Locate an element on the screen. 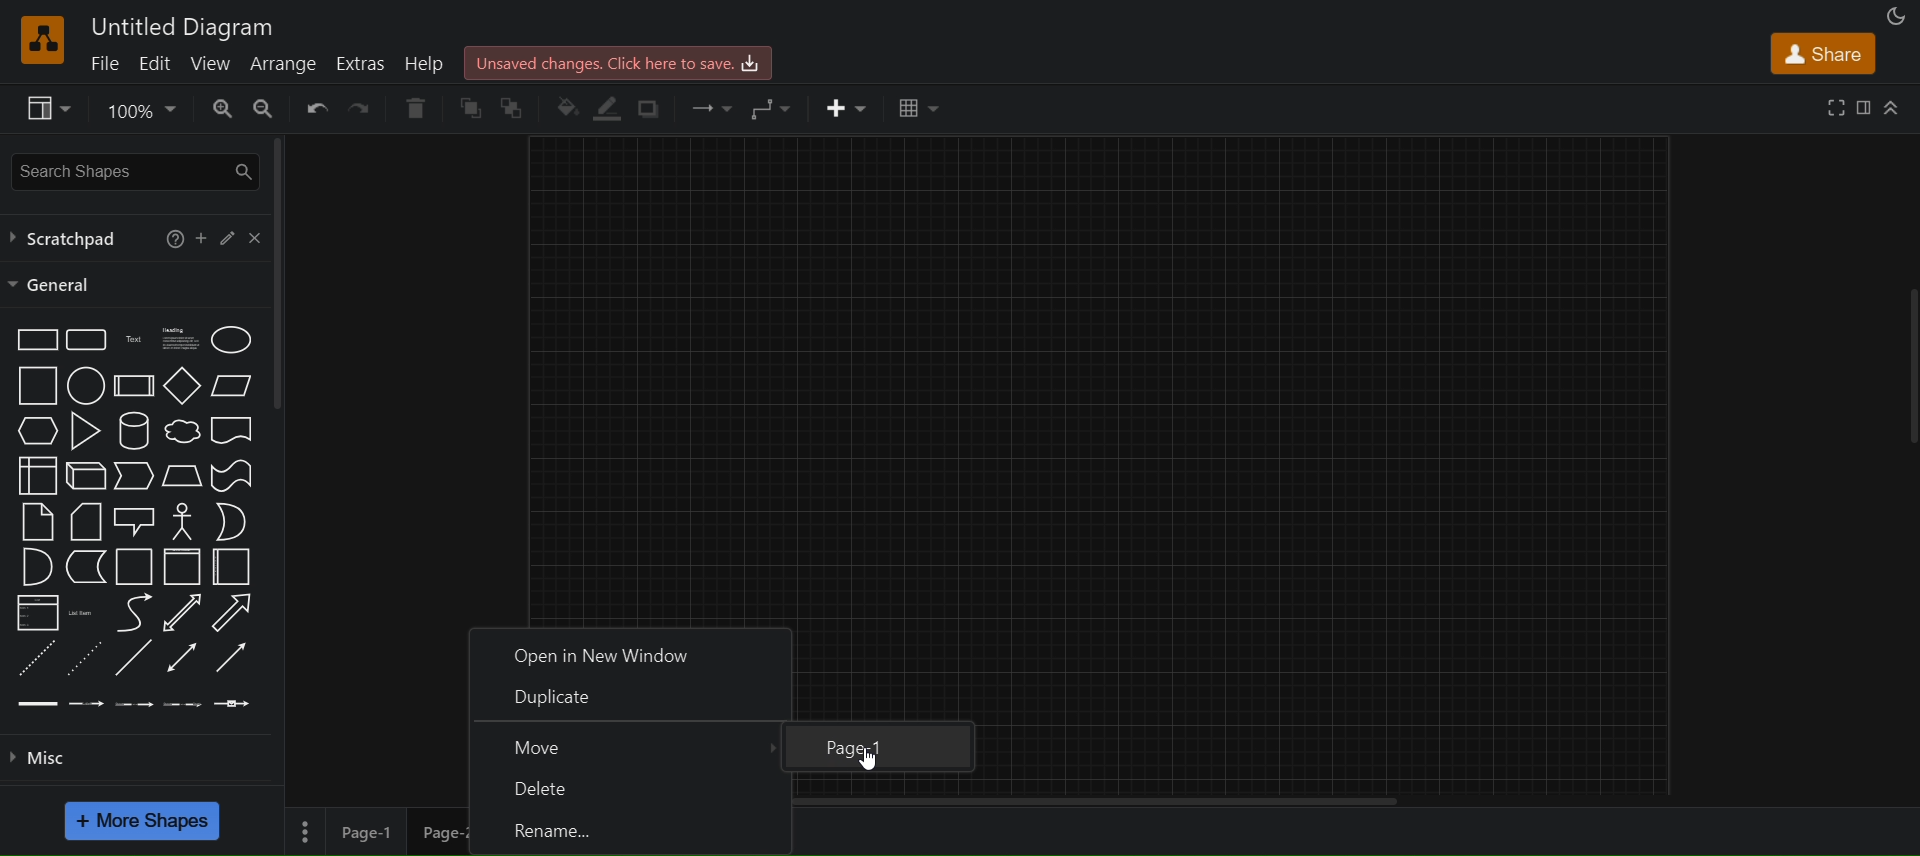 The width and height of the screenshot is (1920, 856). document is located at coordinates (233, 430).